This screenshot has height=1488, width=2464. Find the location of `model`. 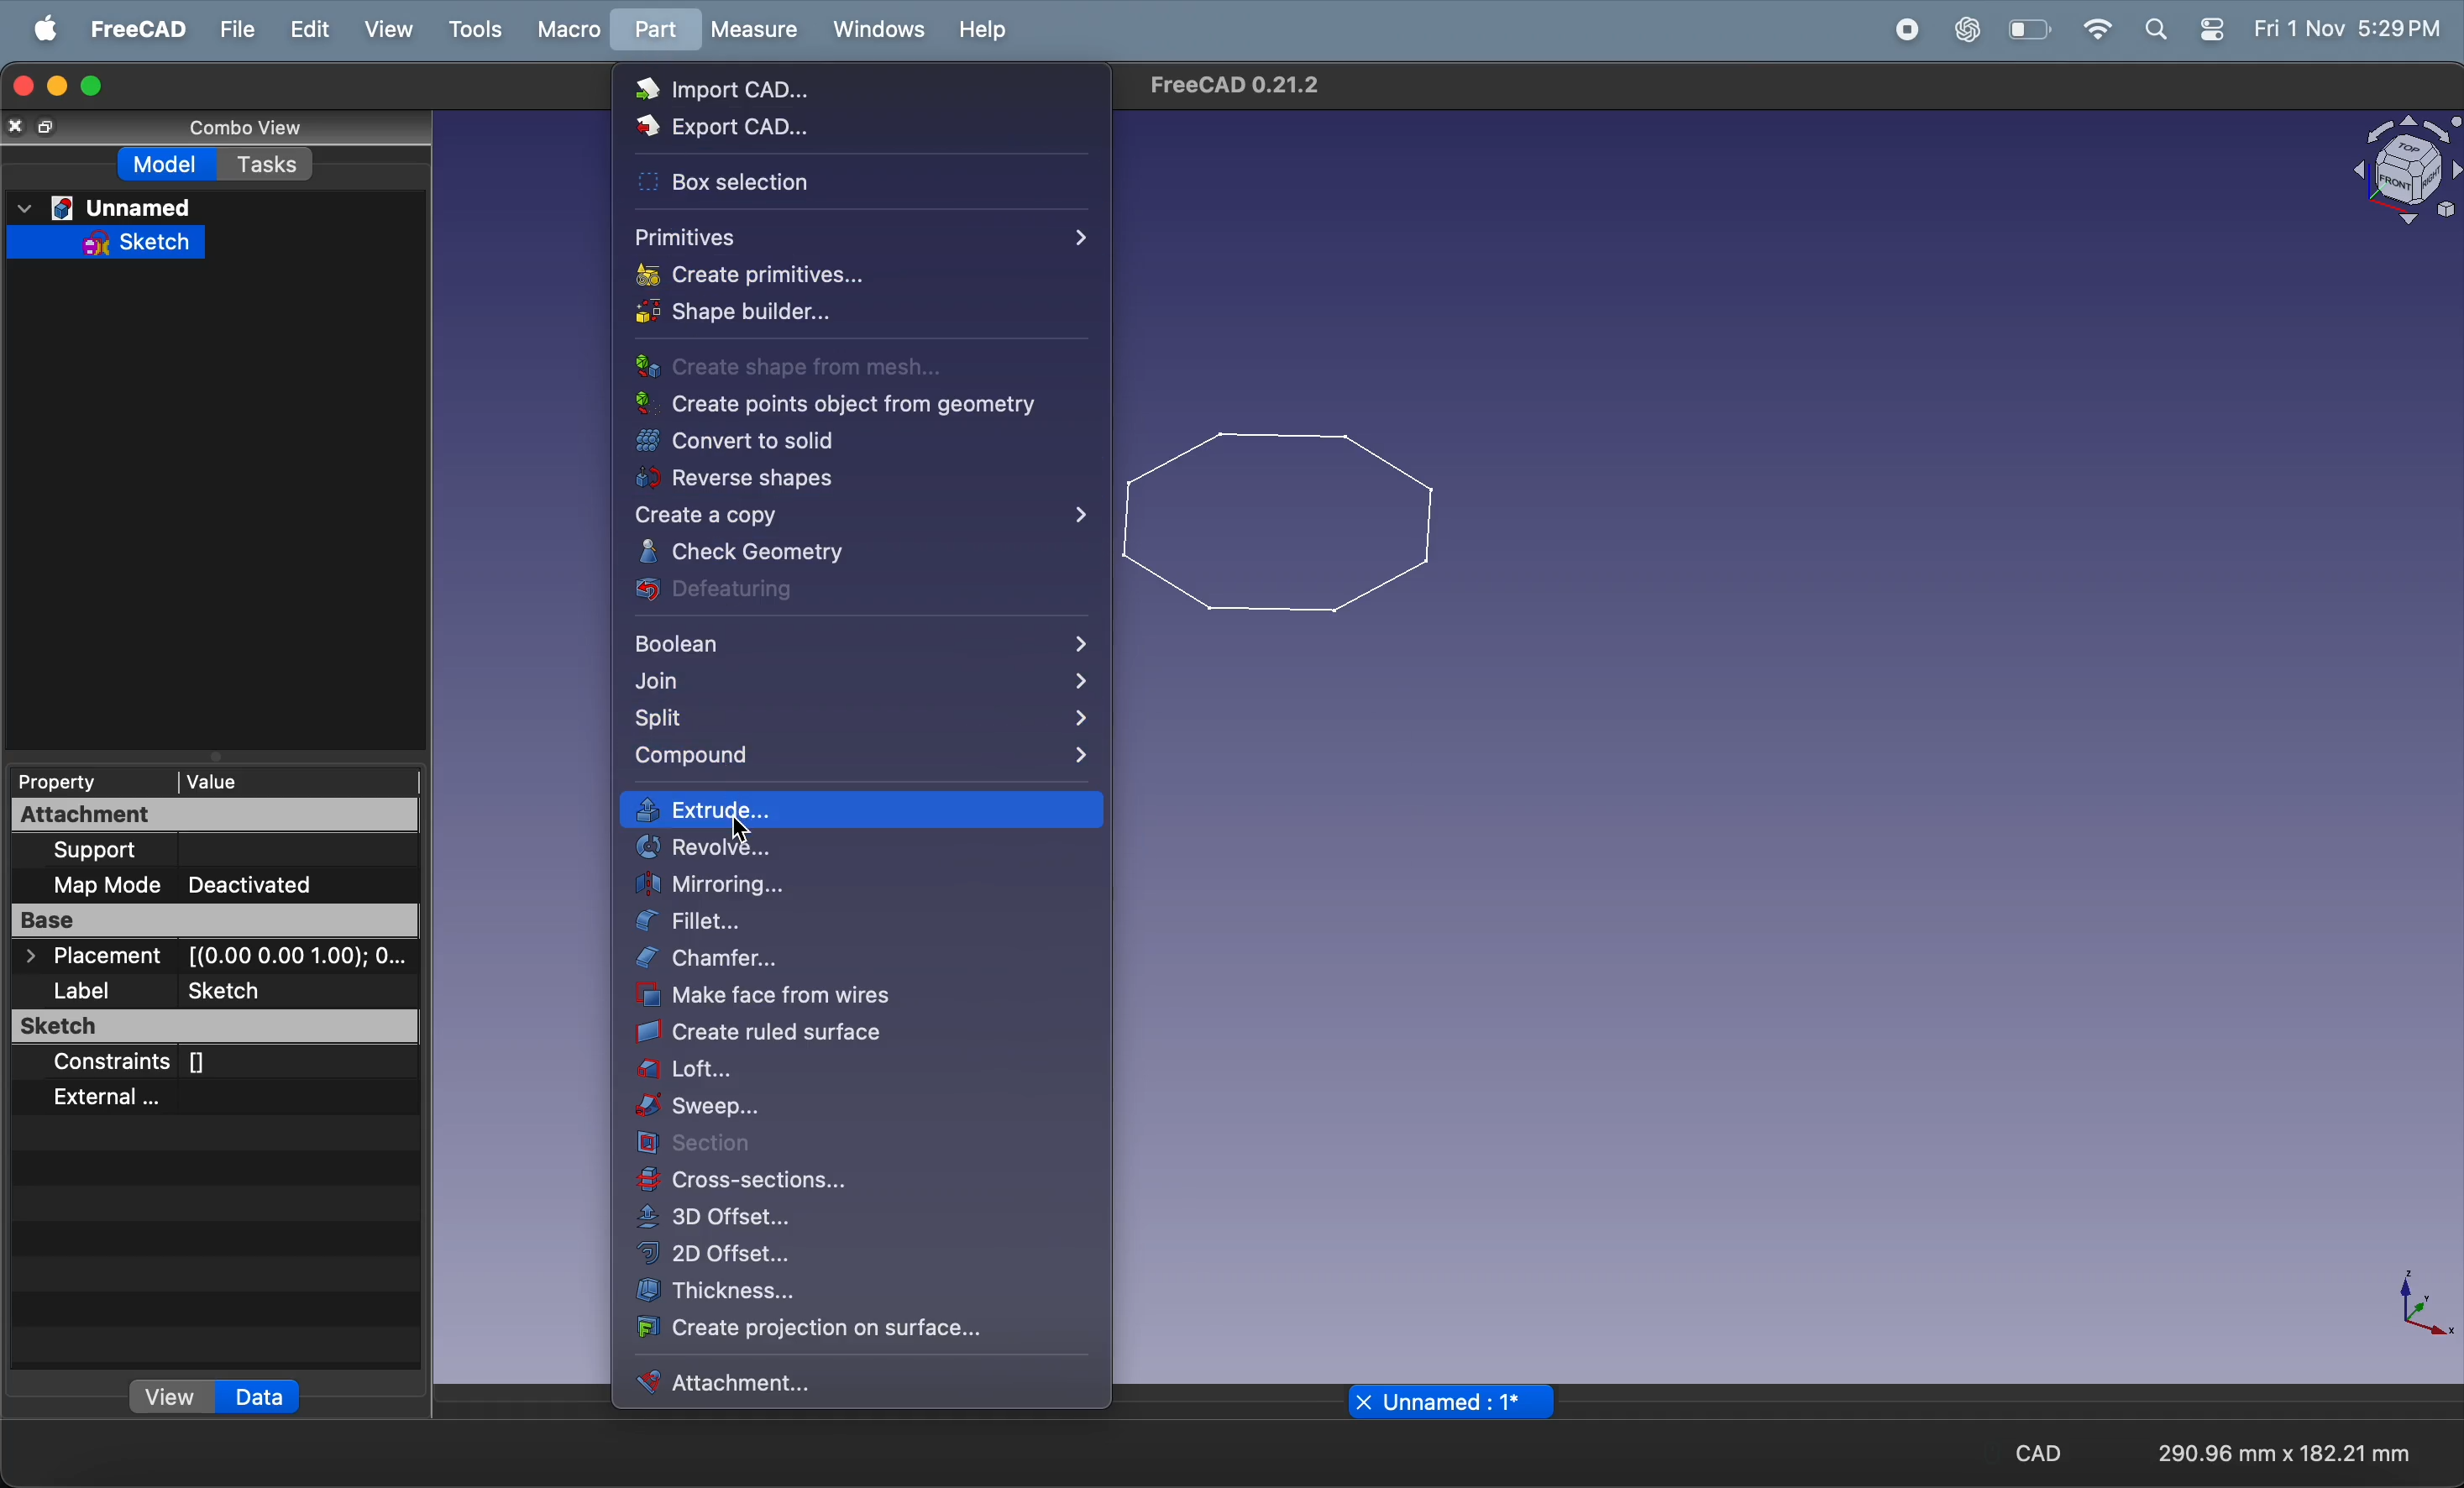

model is located at coordinates (159, 164).